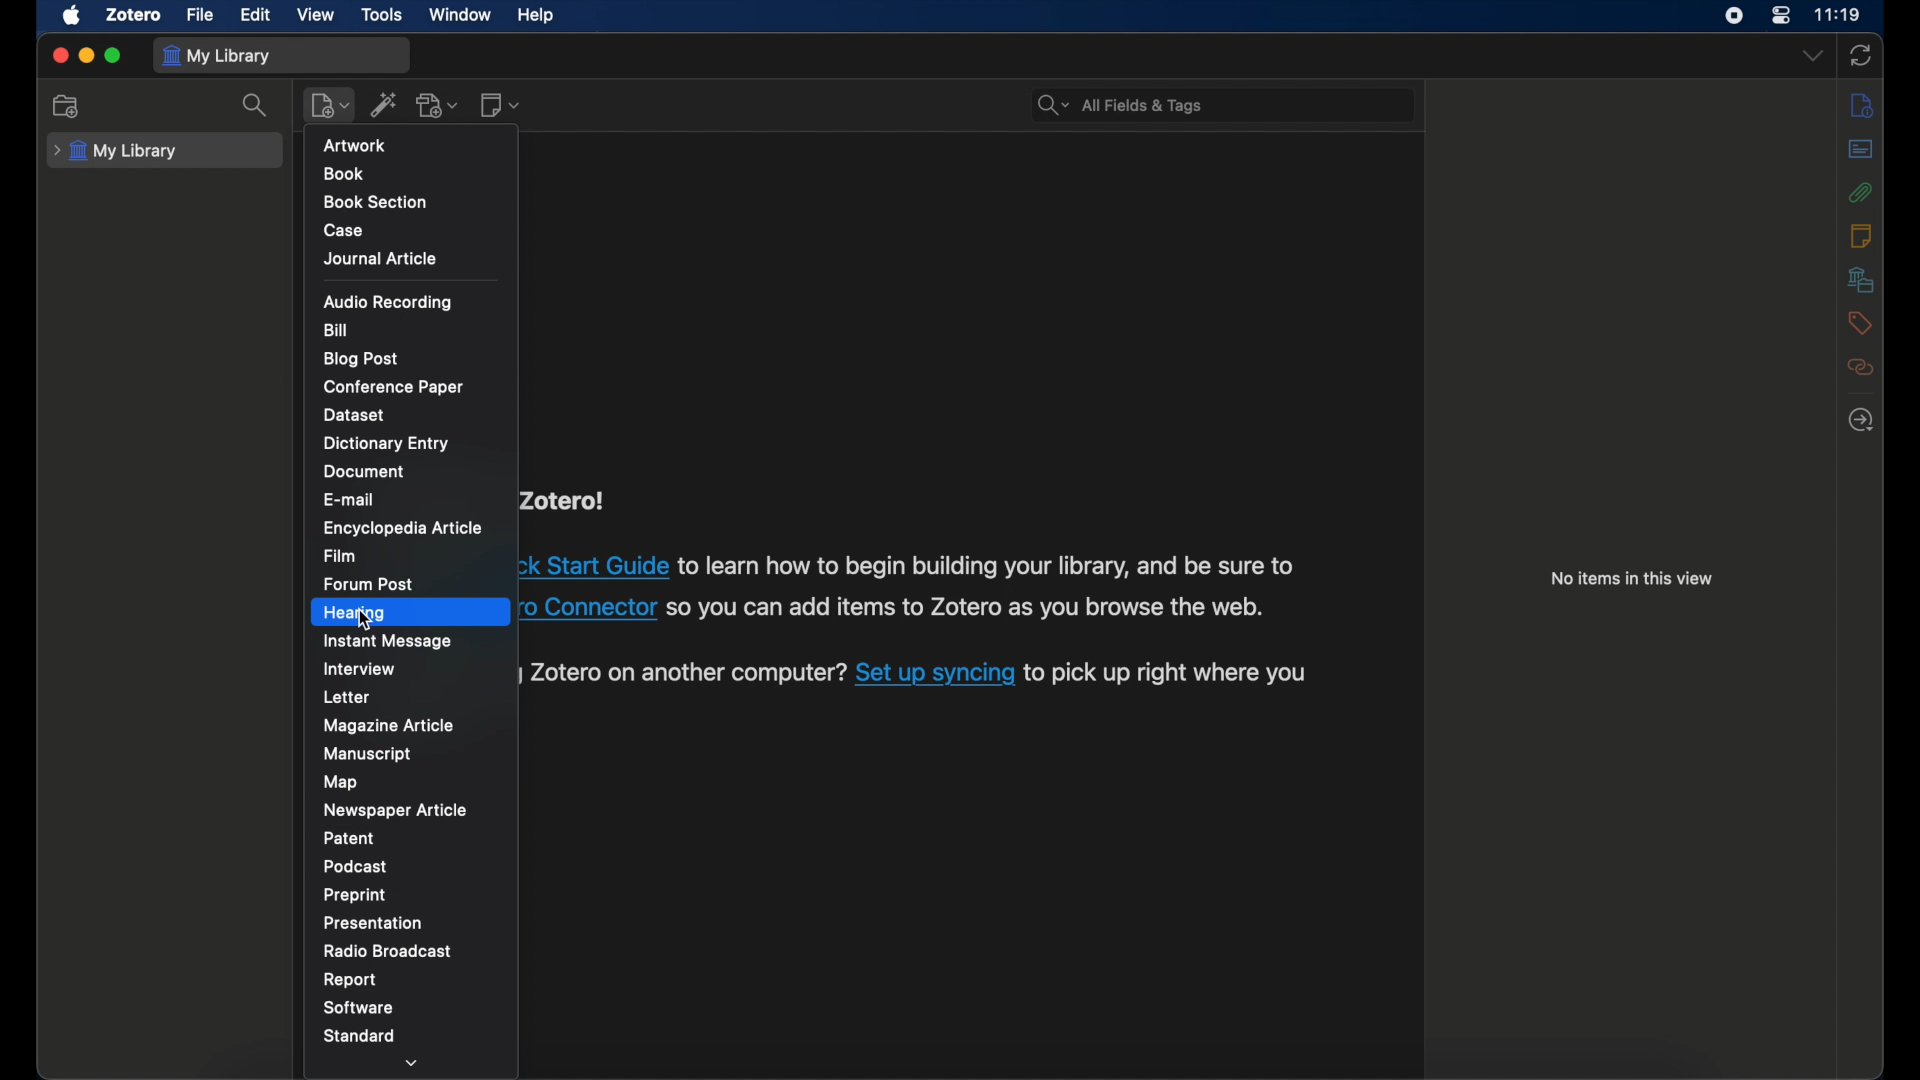 The image size is (1920, 1080). What do you see at coordinates (347, 697) in the screenshot?
I see `letter` at bounding box center [347, 697].